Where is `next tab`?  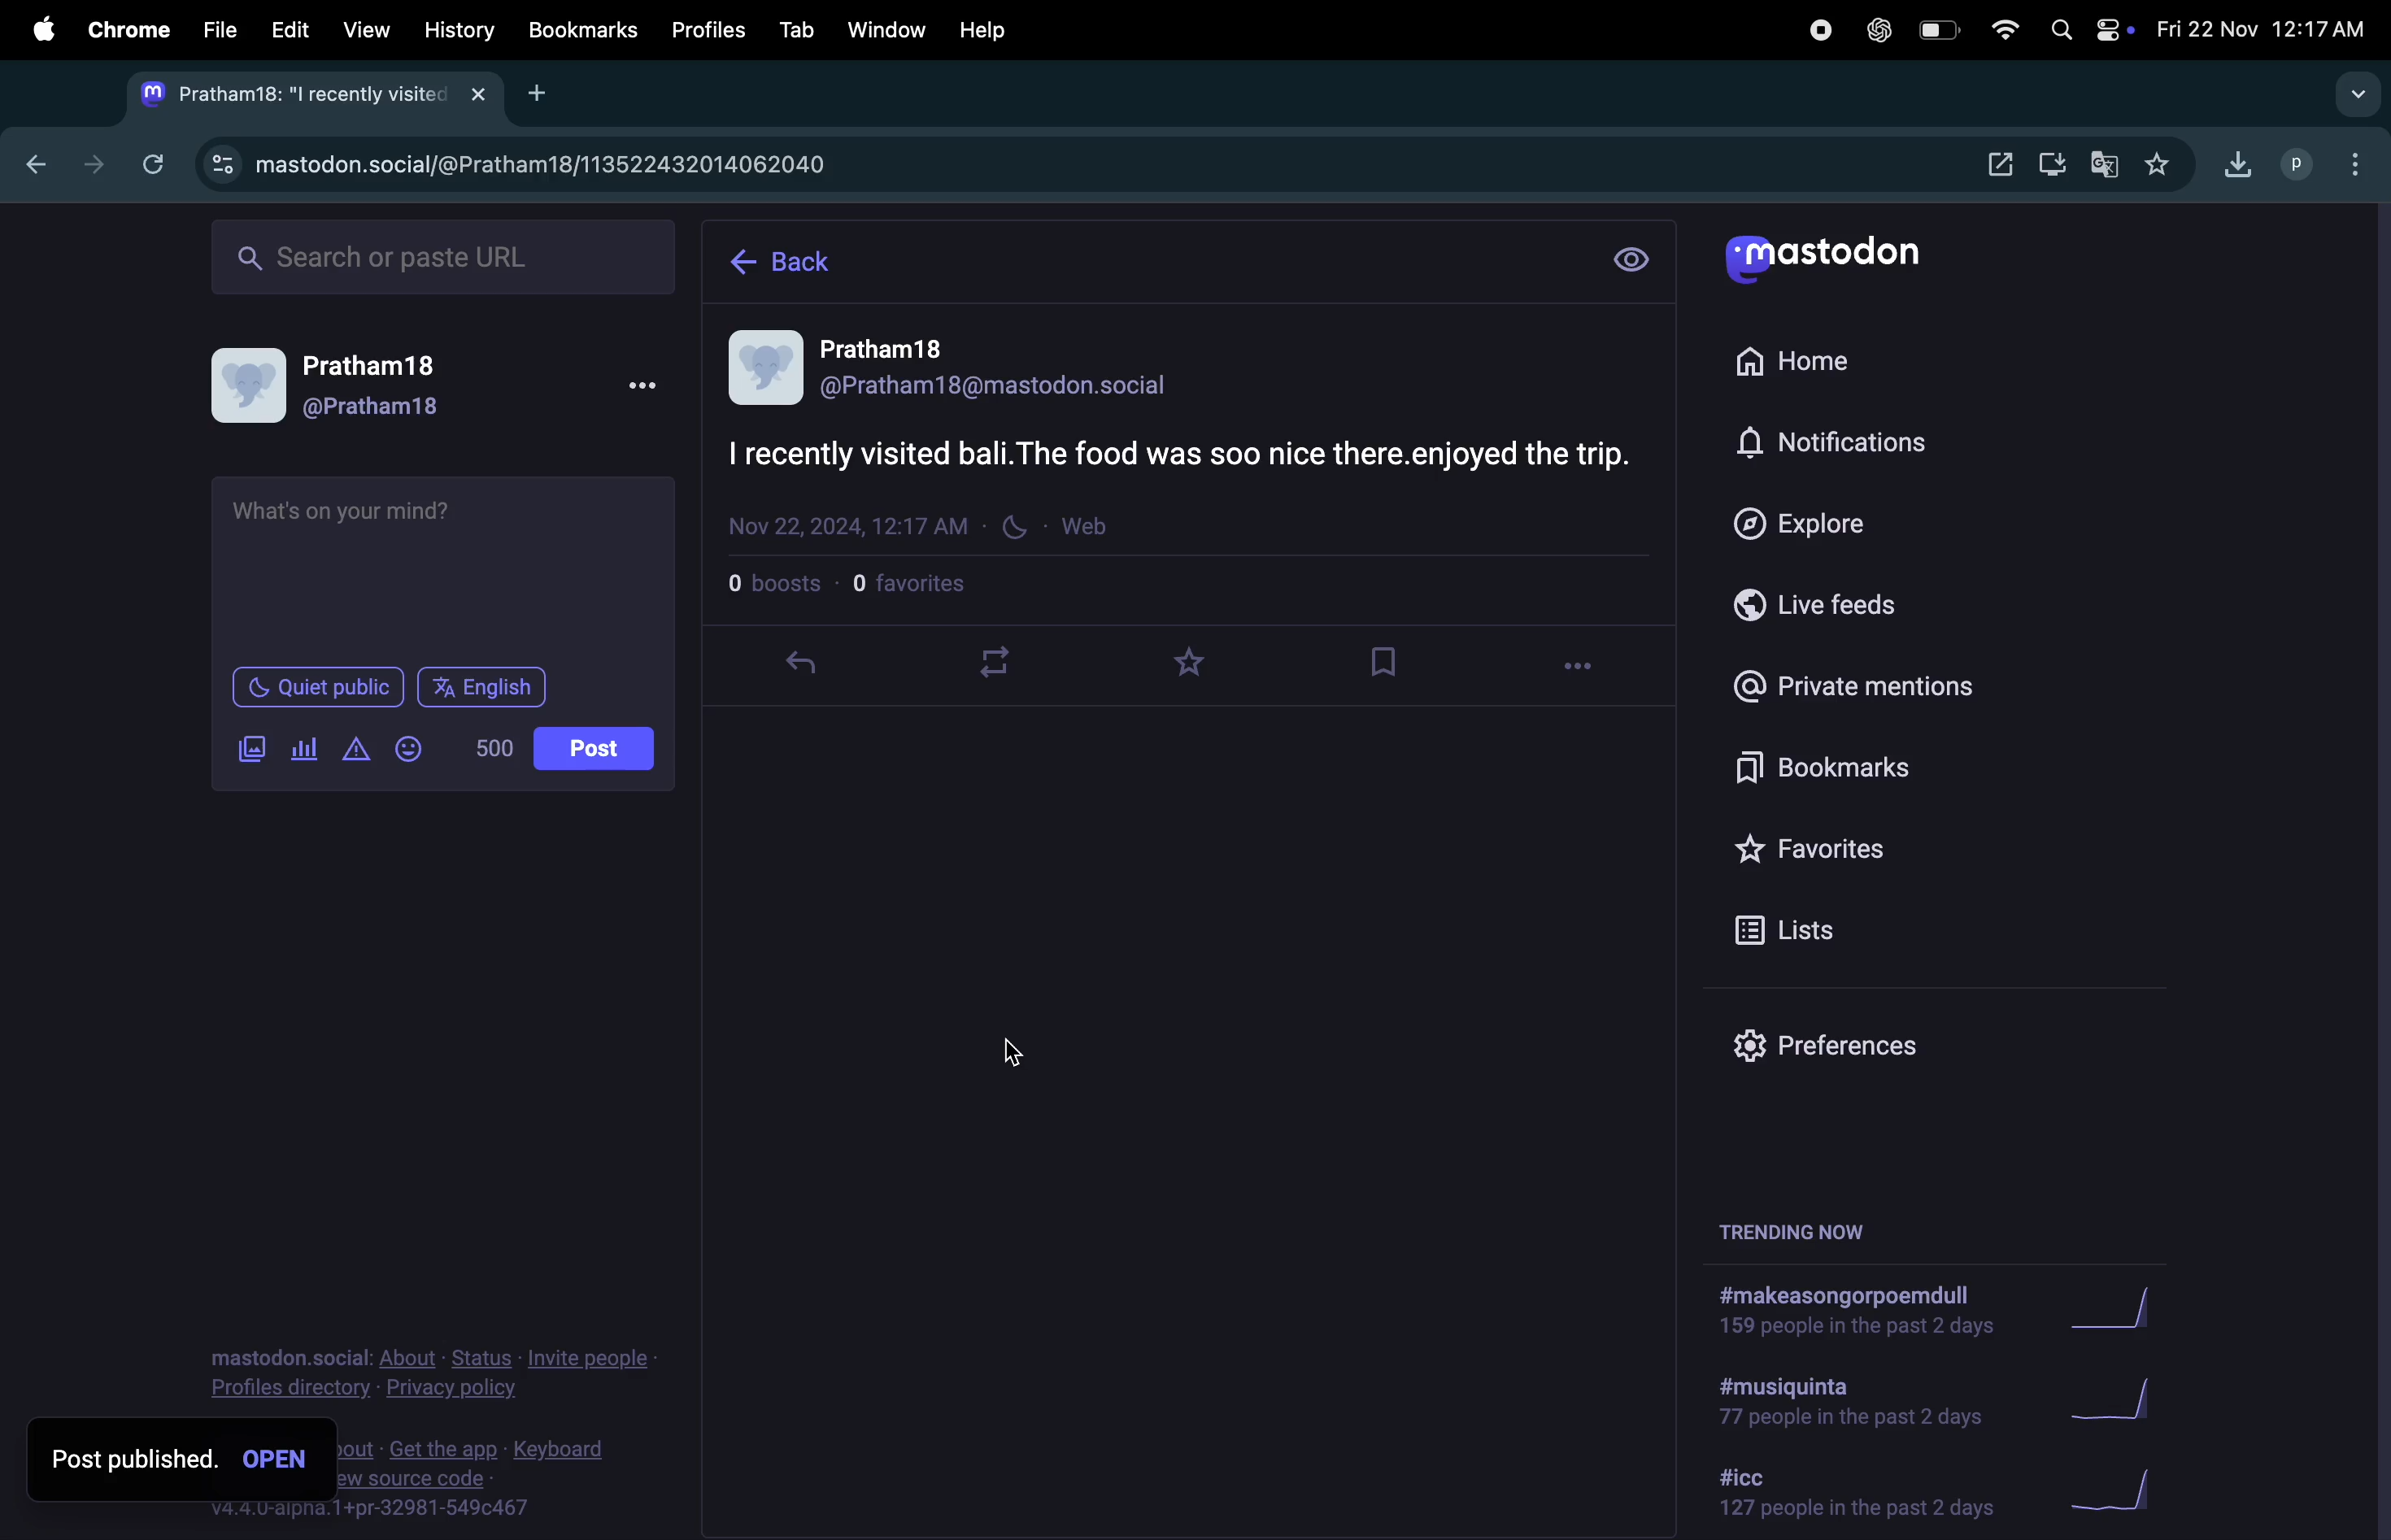 next tab is located at coordinates (87, 165).